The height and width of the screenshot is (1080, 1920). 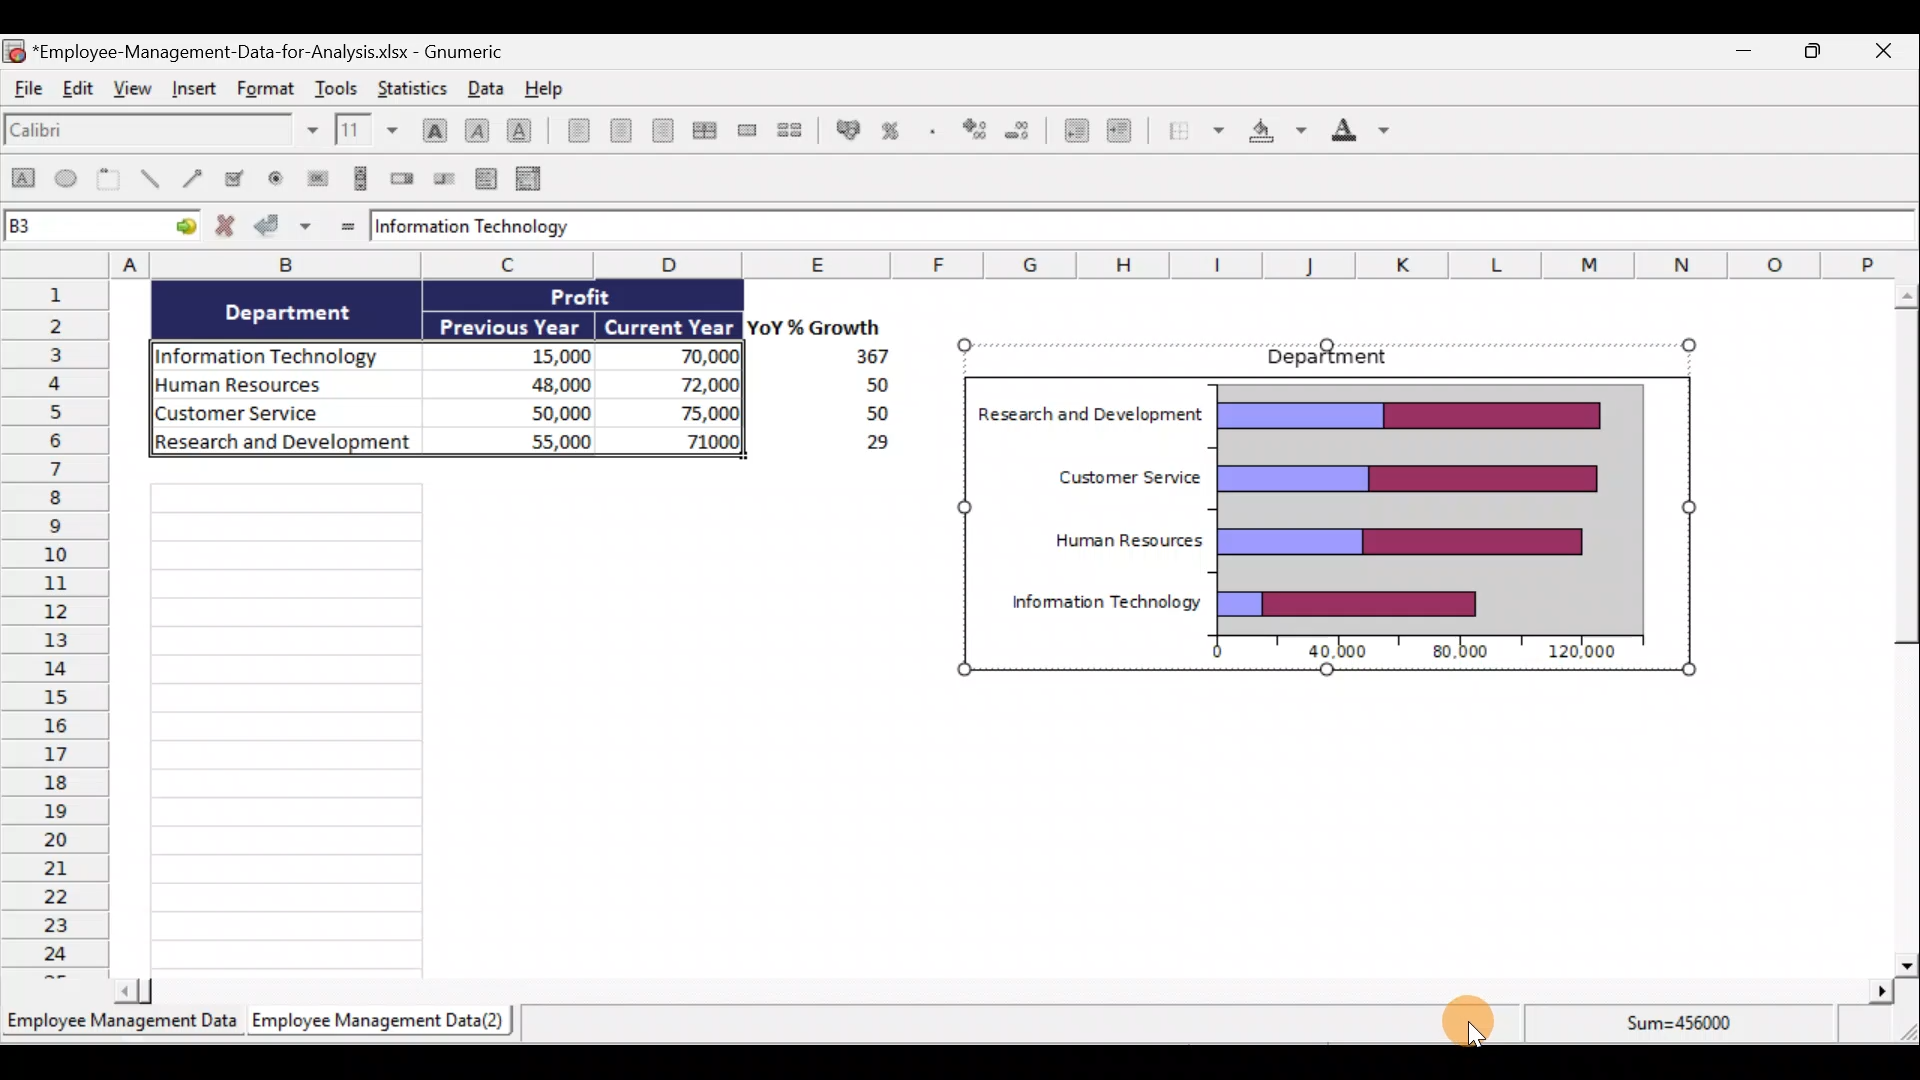 What do you see at coordinates (1742, 53) in the screenshot?
I see `Minimize` at bounding box center [1742, 53].